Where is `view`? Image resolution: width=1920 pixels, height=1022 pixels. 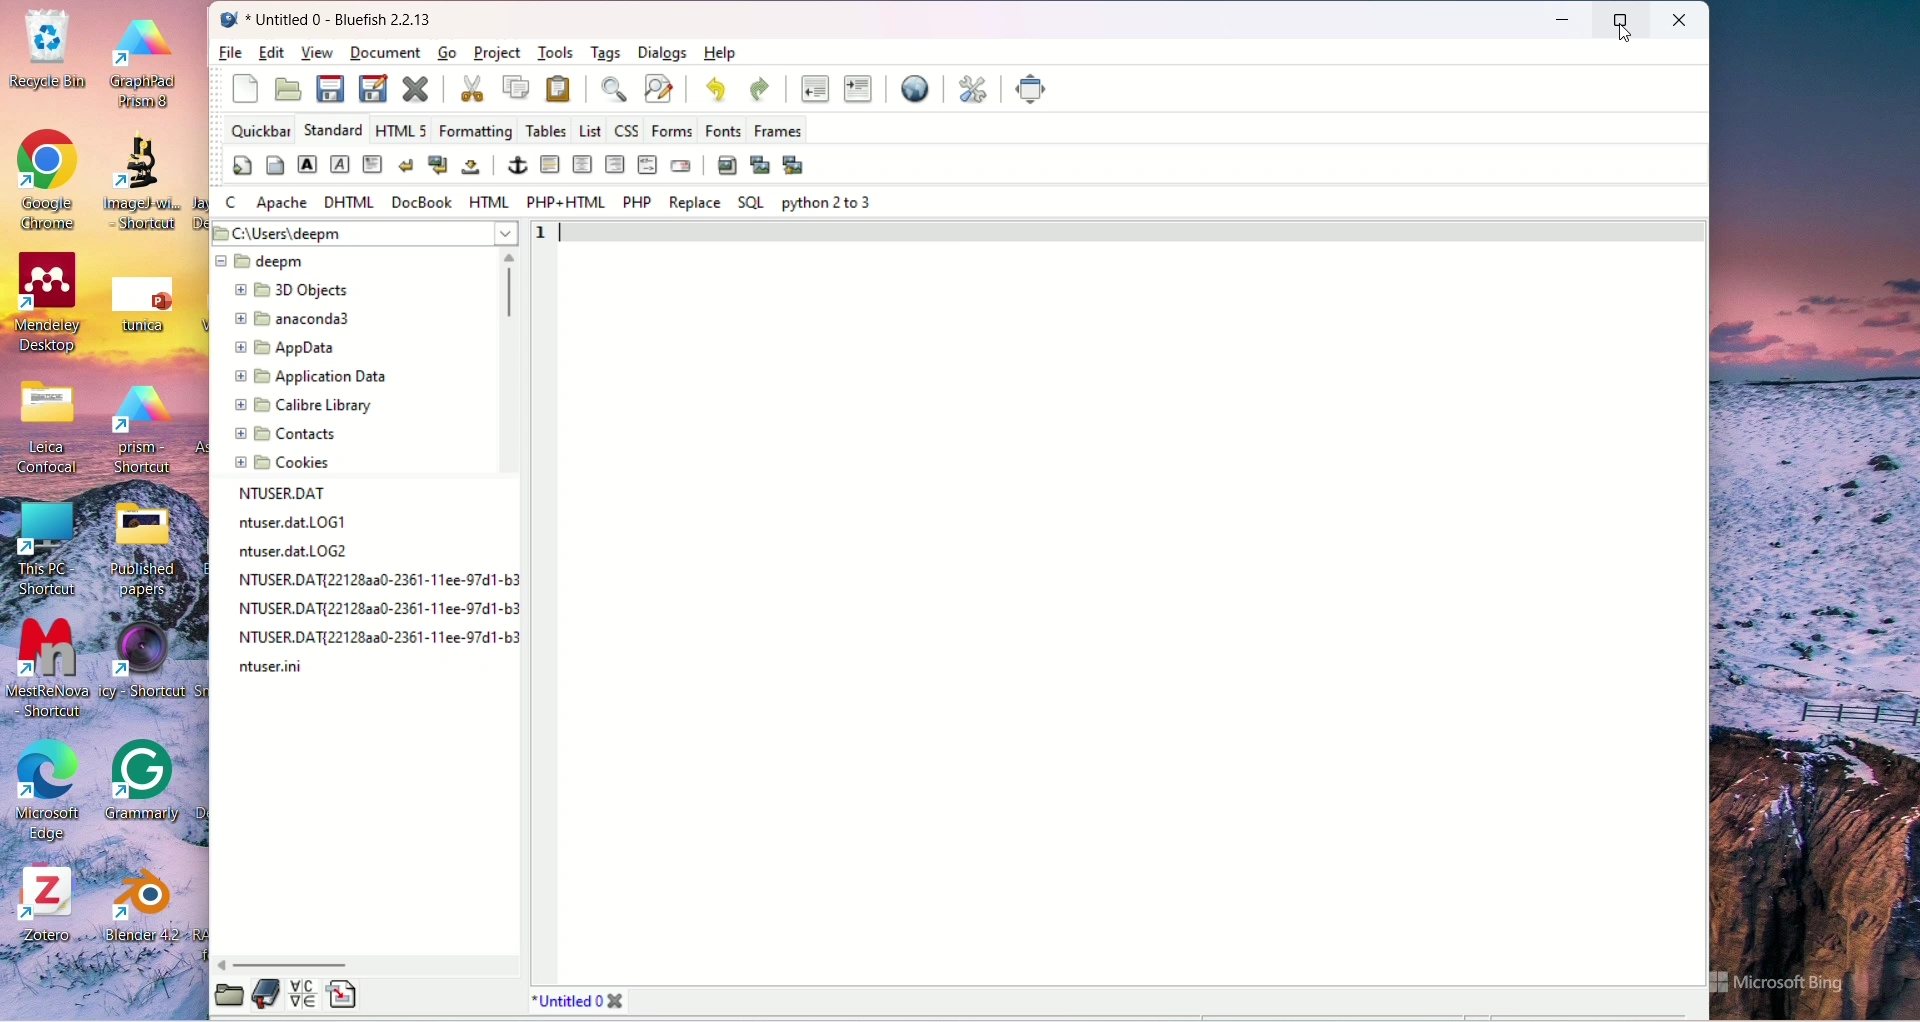 view is located at coordinates (317, 51).